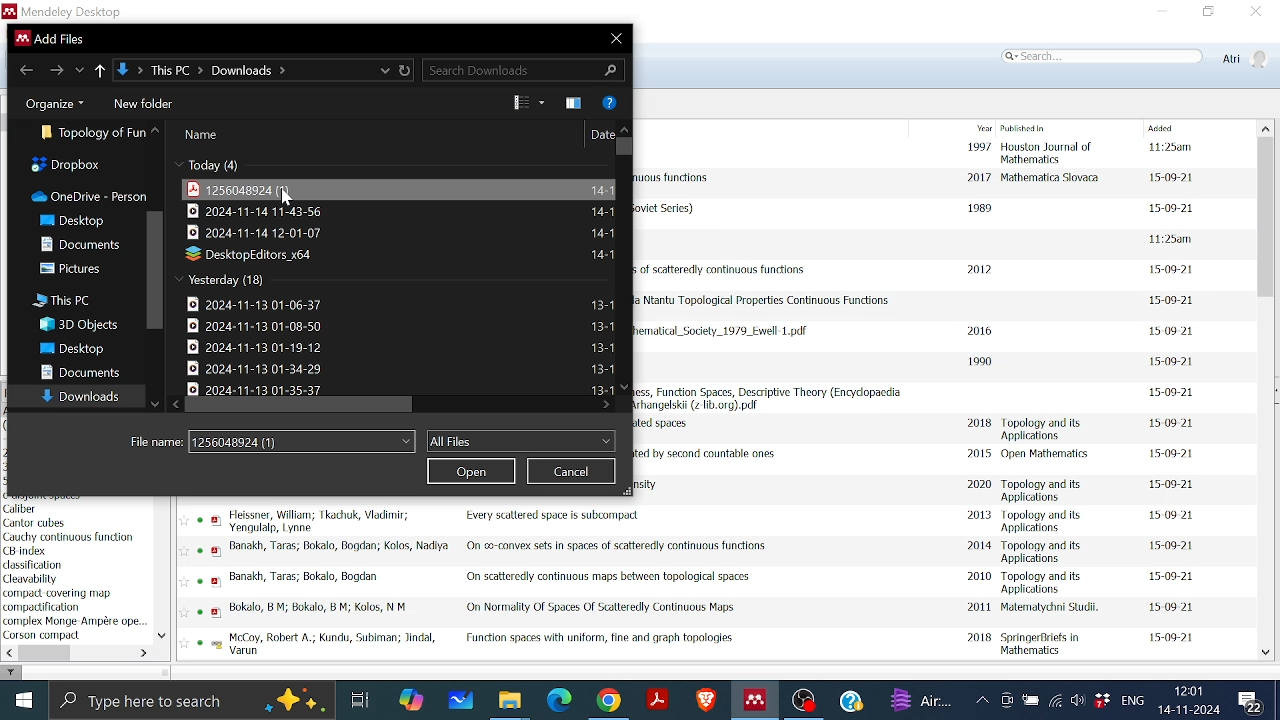 The width and height of the screenshot is (1280, 720). What do you see at coordinates (184, 610) in the screenshot?
I see `Favourite` at bounding box center [184, 610].